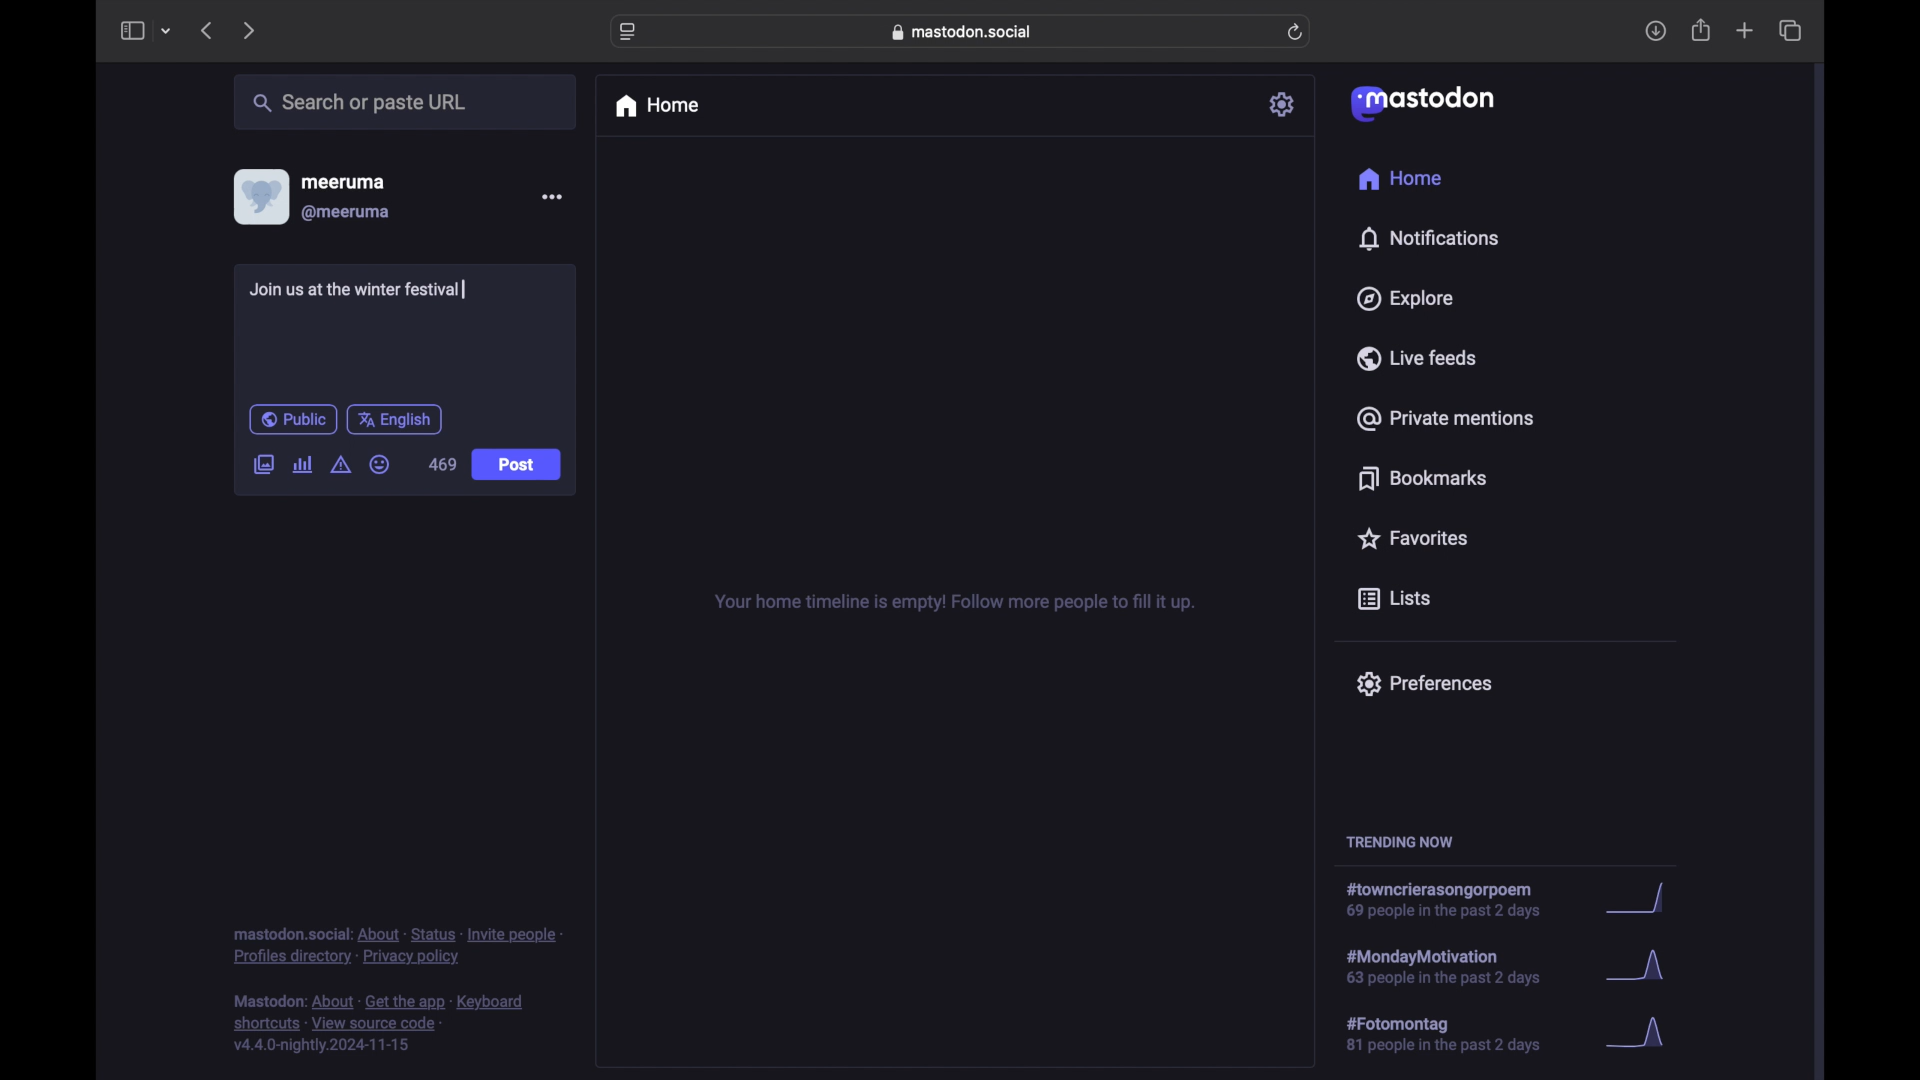 This screenshot has height=1080, width=1920. Describe the element at coordinates (1457, 1035) in the screenshot. I see `hashtag trend` at that location.